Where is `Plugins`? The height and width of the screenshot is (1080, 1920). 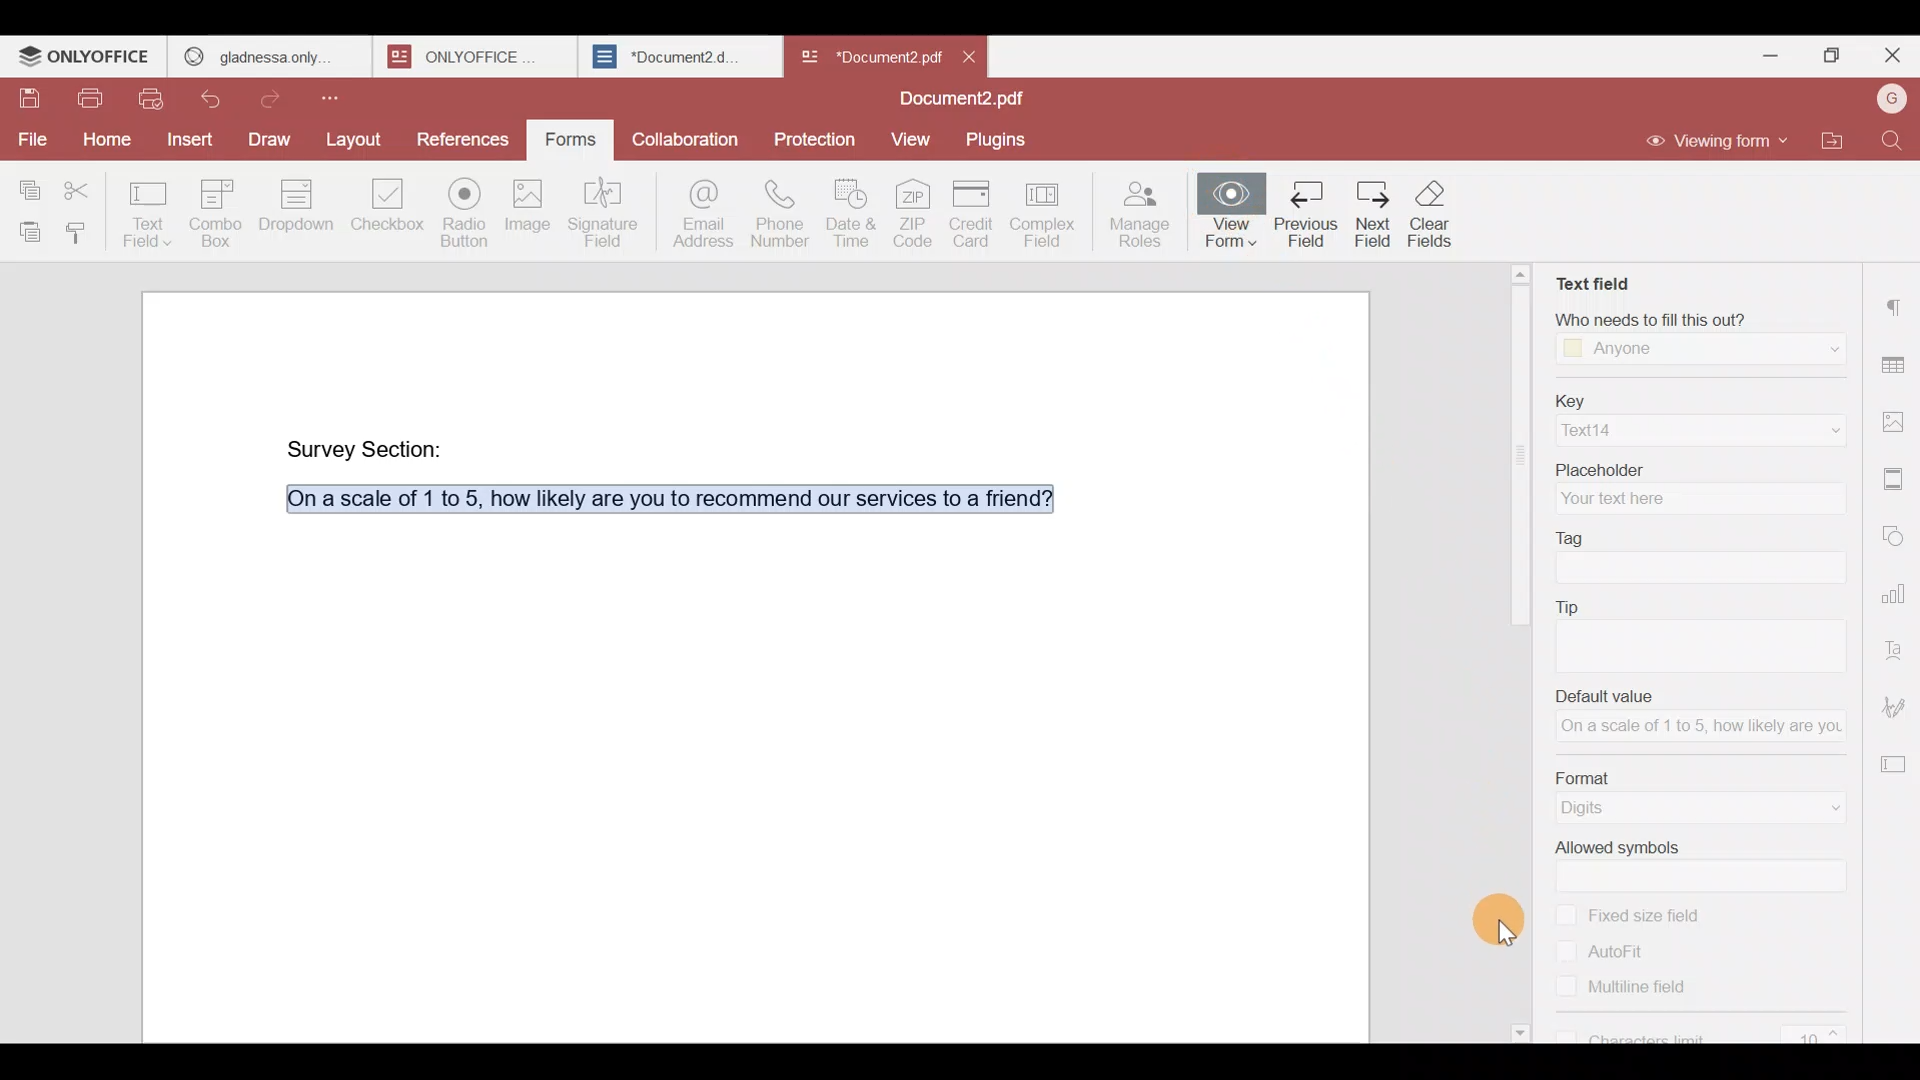
Plugins is located at coordinates (997, 138).